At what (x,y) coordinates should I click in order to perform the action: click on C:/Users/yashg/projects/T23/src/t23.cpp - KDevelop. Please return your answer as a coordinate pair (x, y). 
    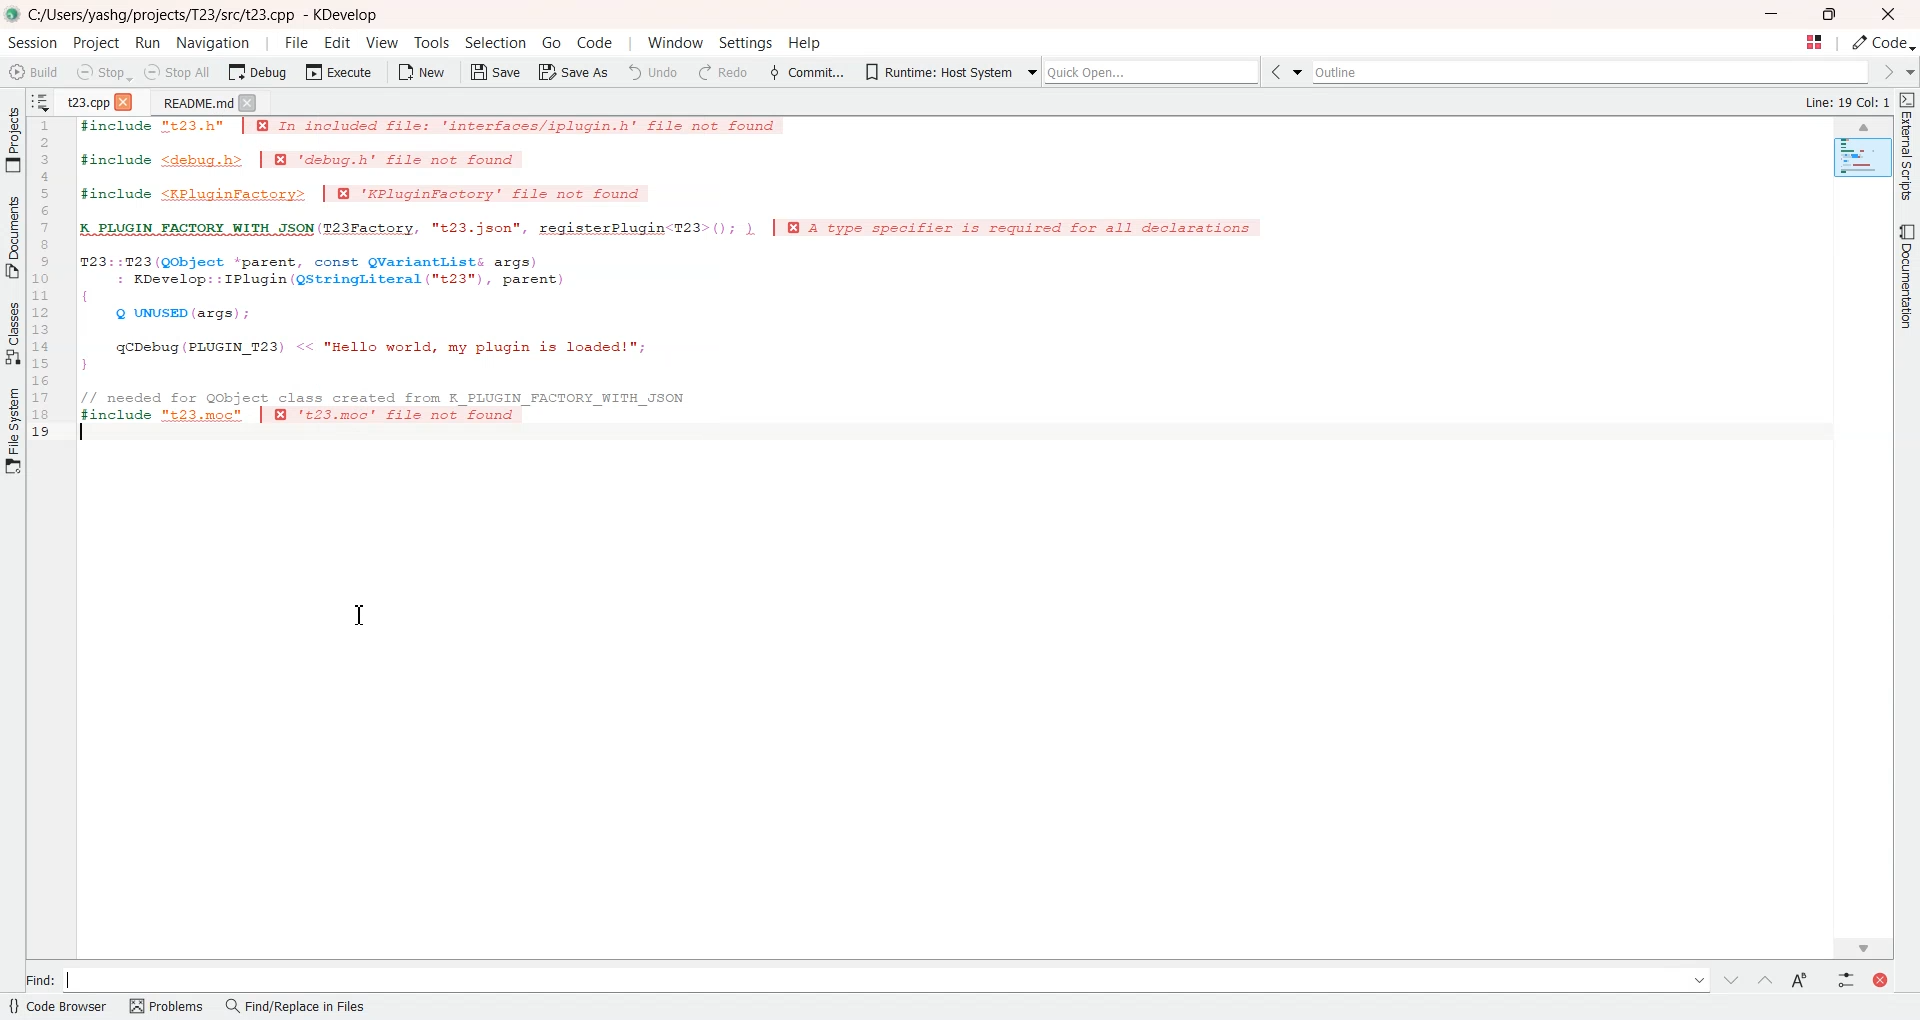
    Looking at the image, I should click on (207, 15).